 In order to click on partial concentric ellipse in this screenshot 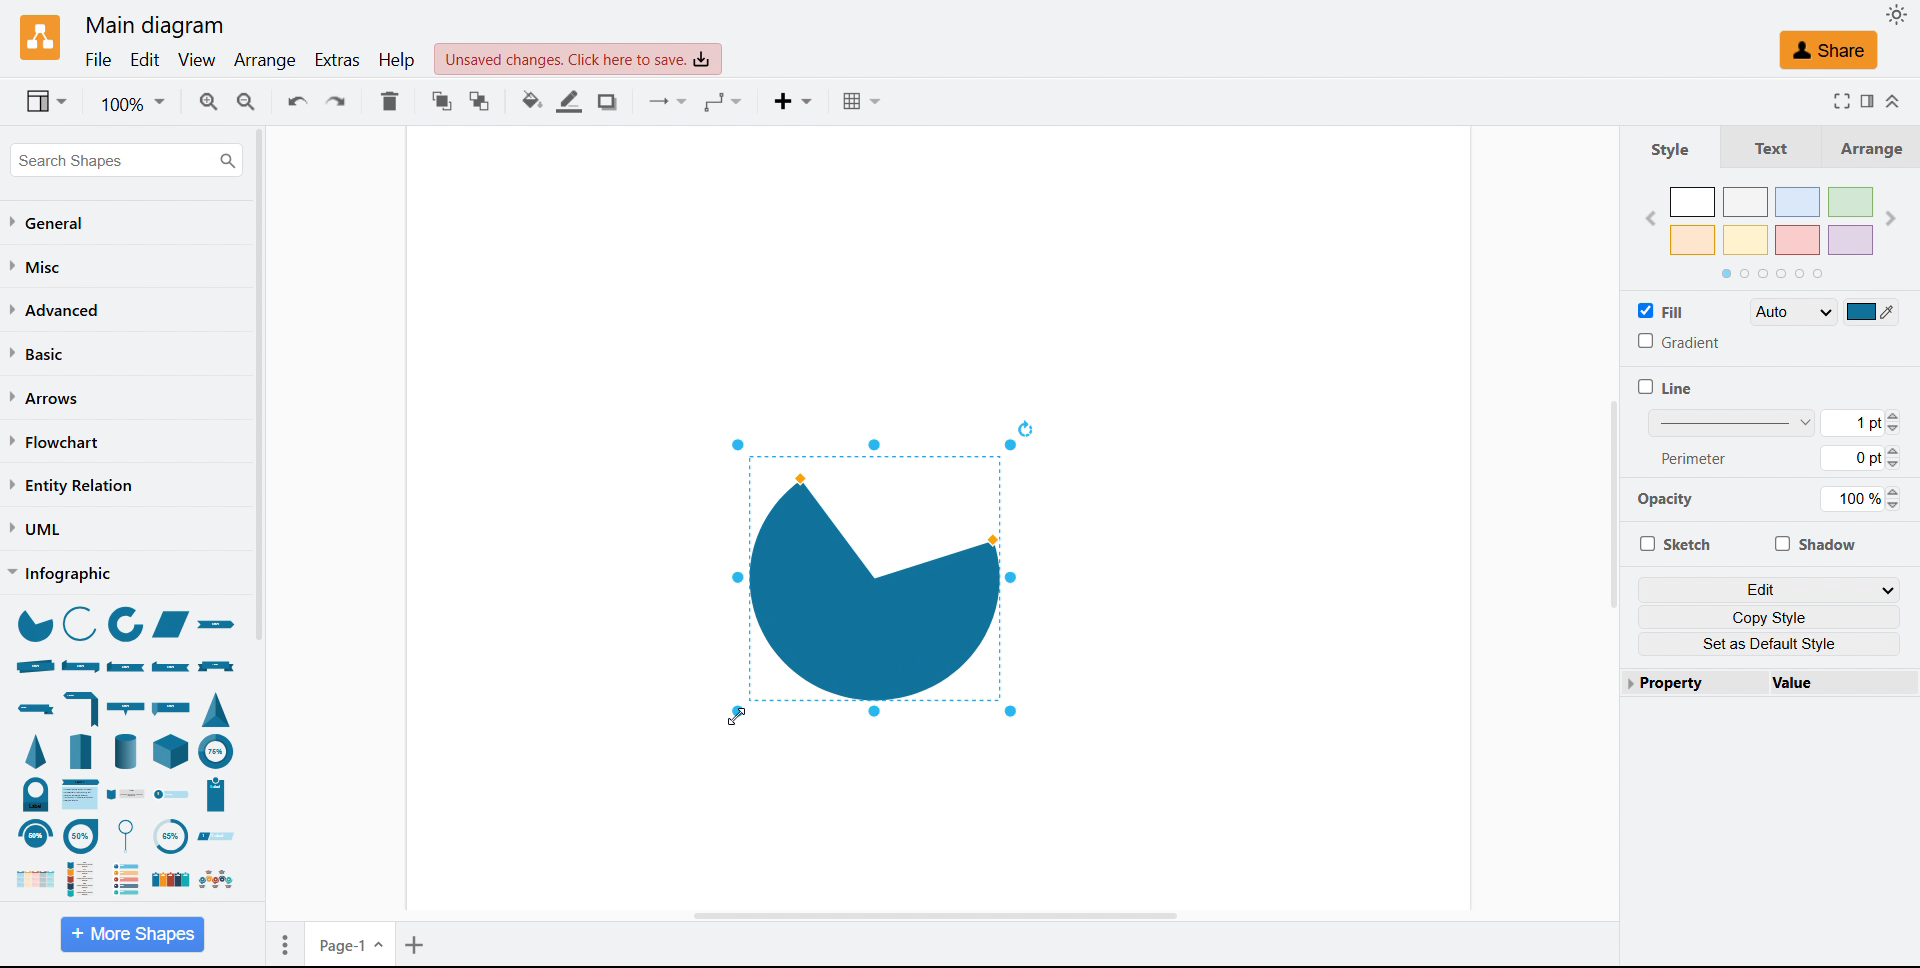, I will do `click(217, 750)`.